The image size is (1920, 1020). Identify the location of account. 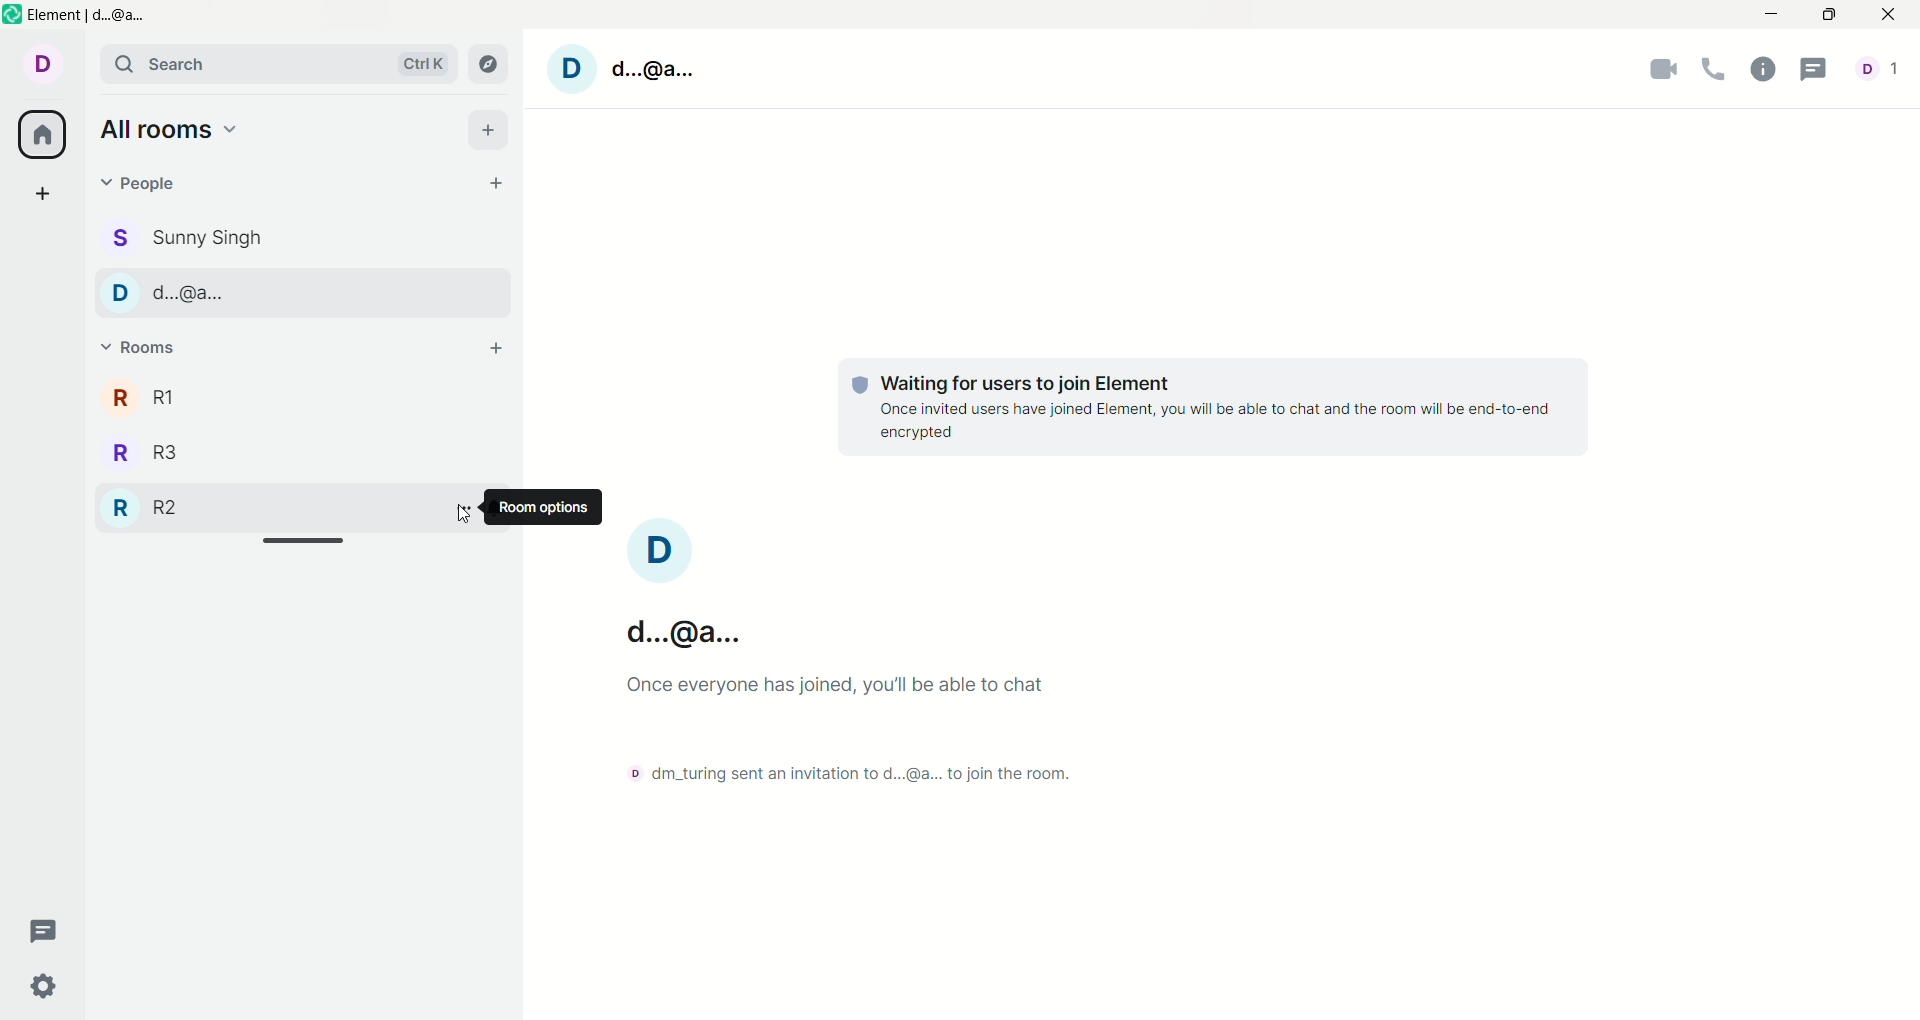
(41, 63).